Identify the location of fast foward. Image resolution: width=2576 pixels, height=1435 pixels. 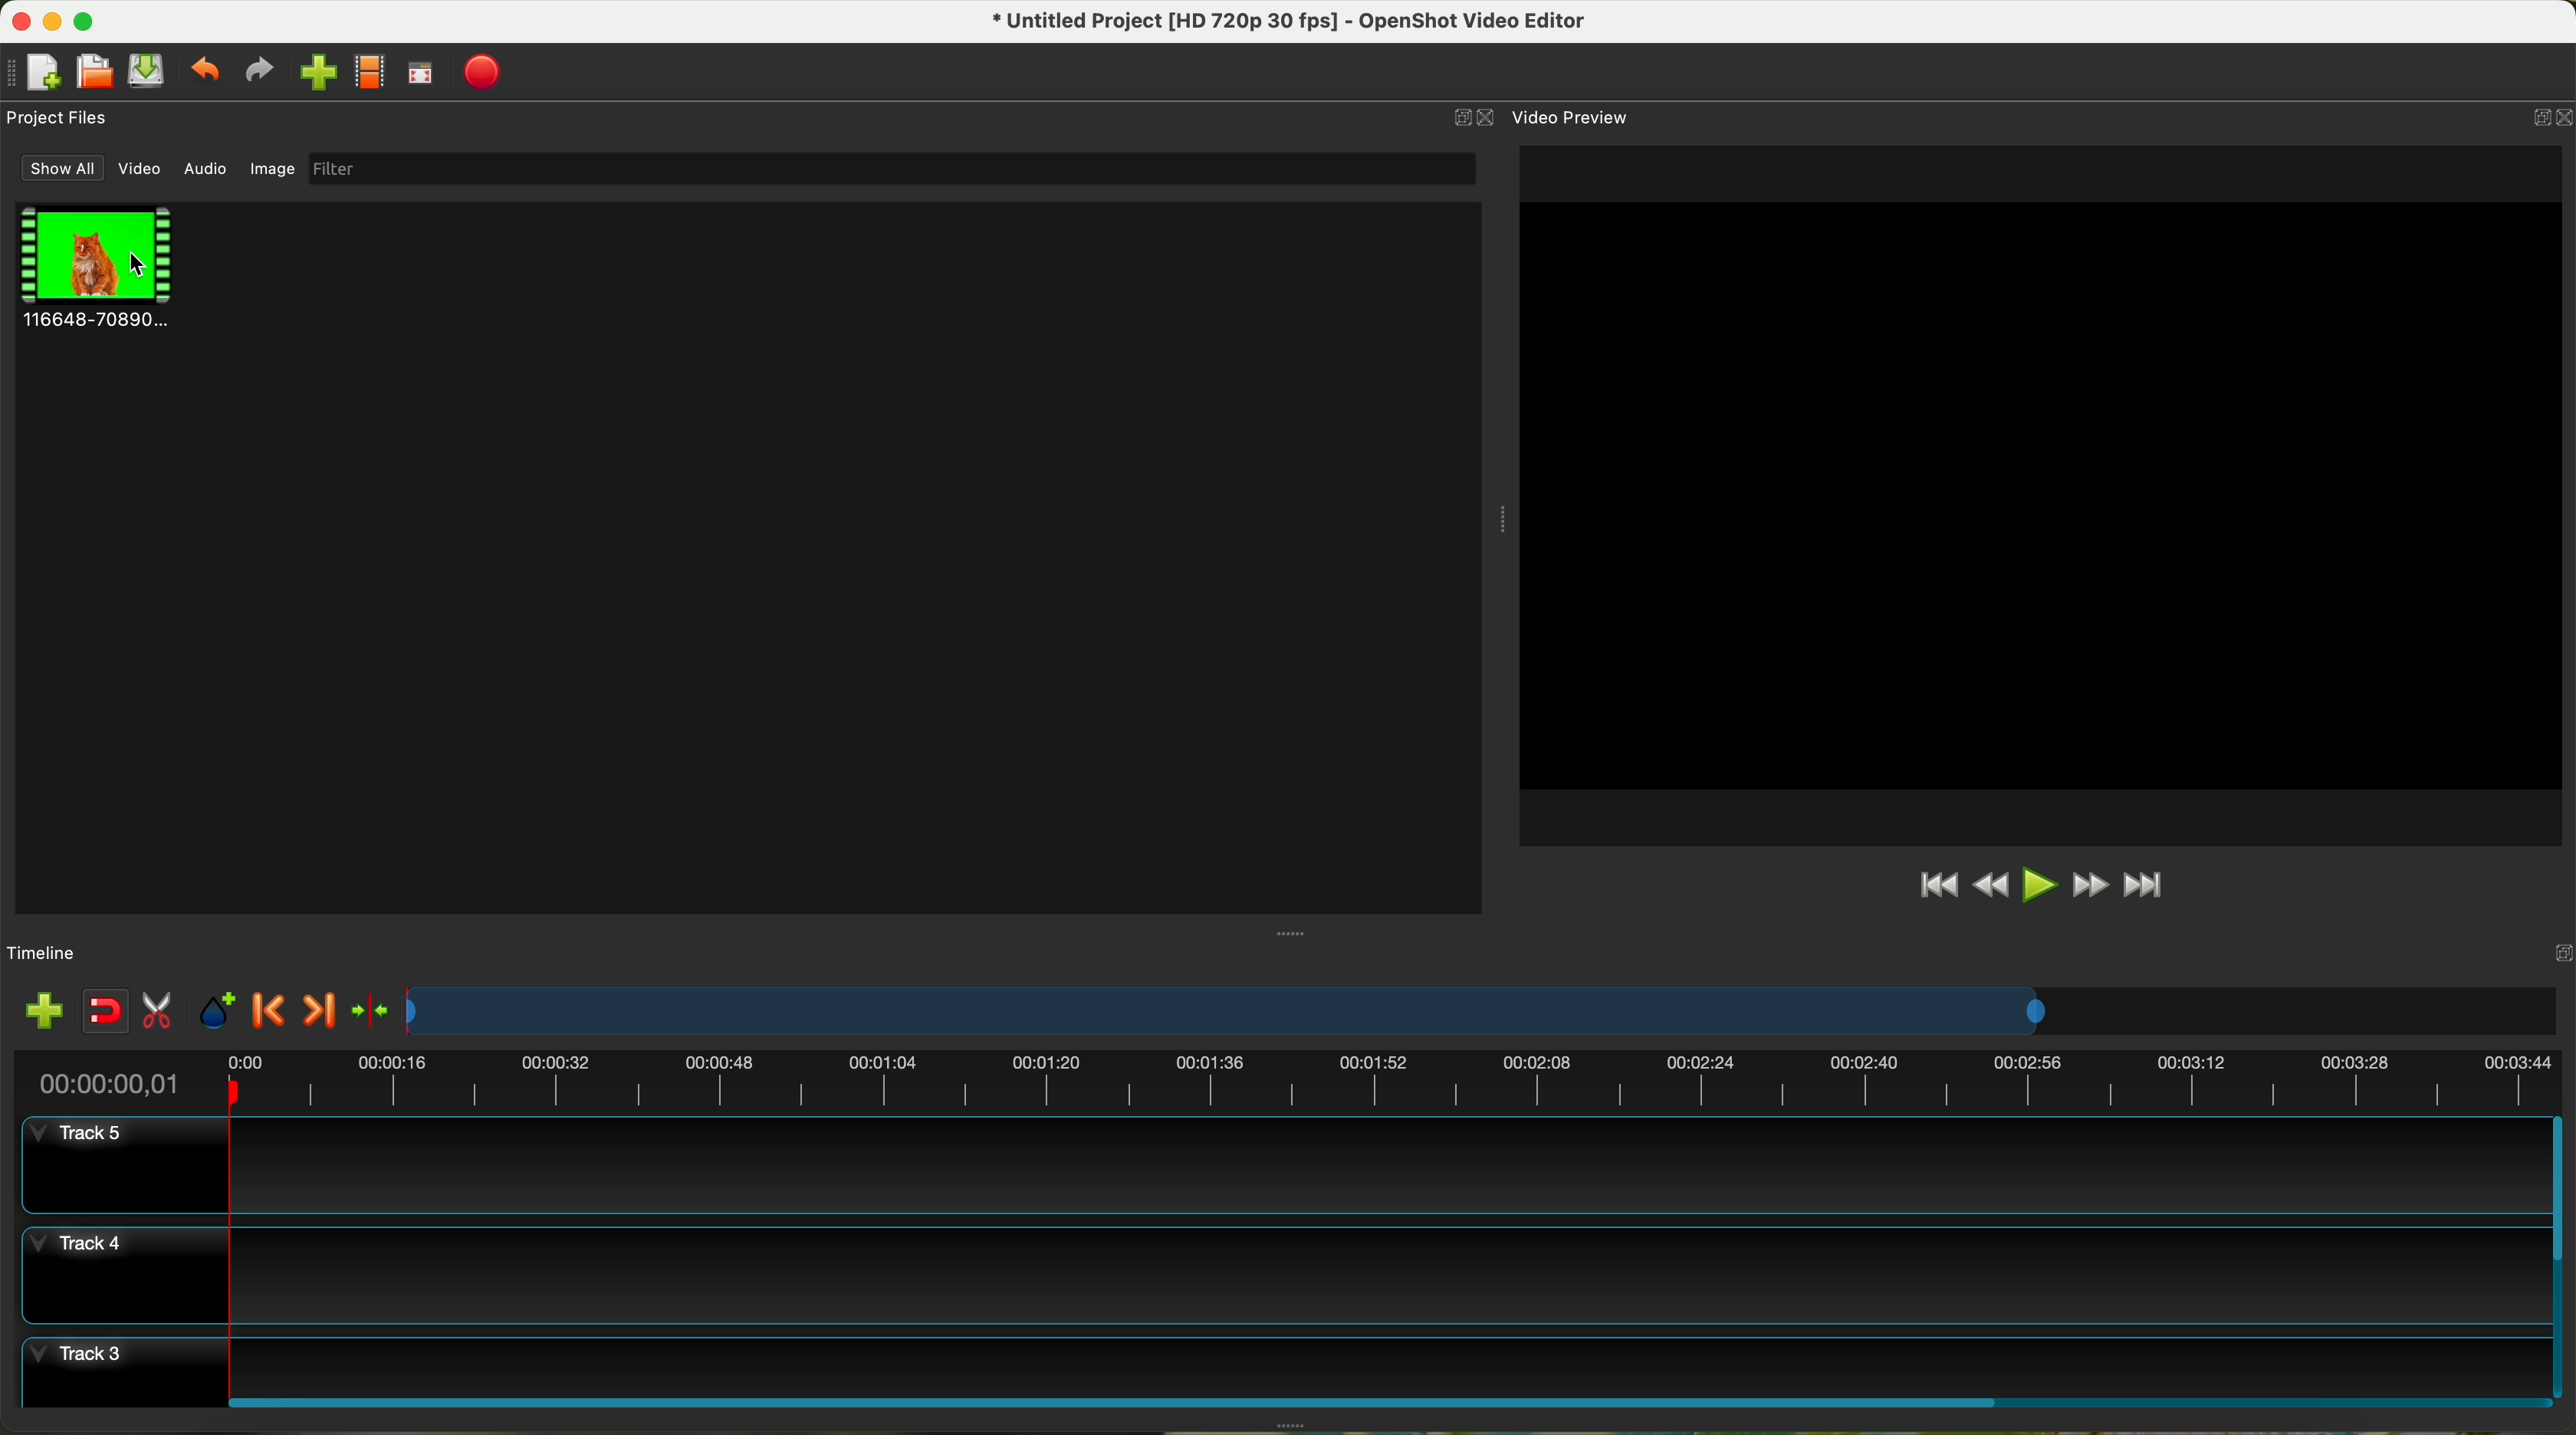
(2090, 885).